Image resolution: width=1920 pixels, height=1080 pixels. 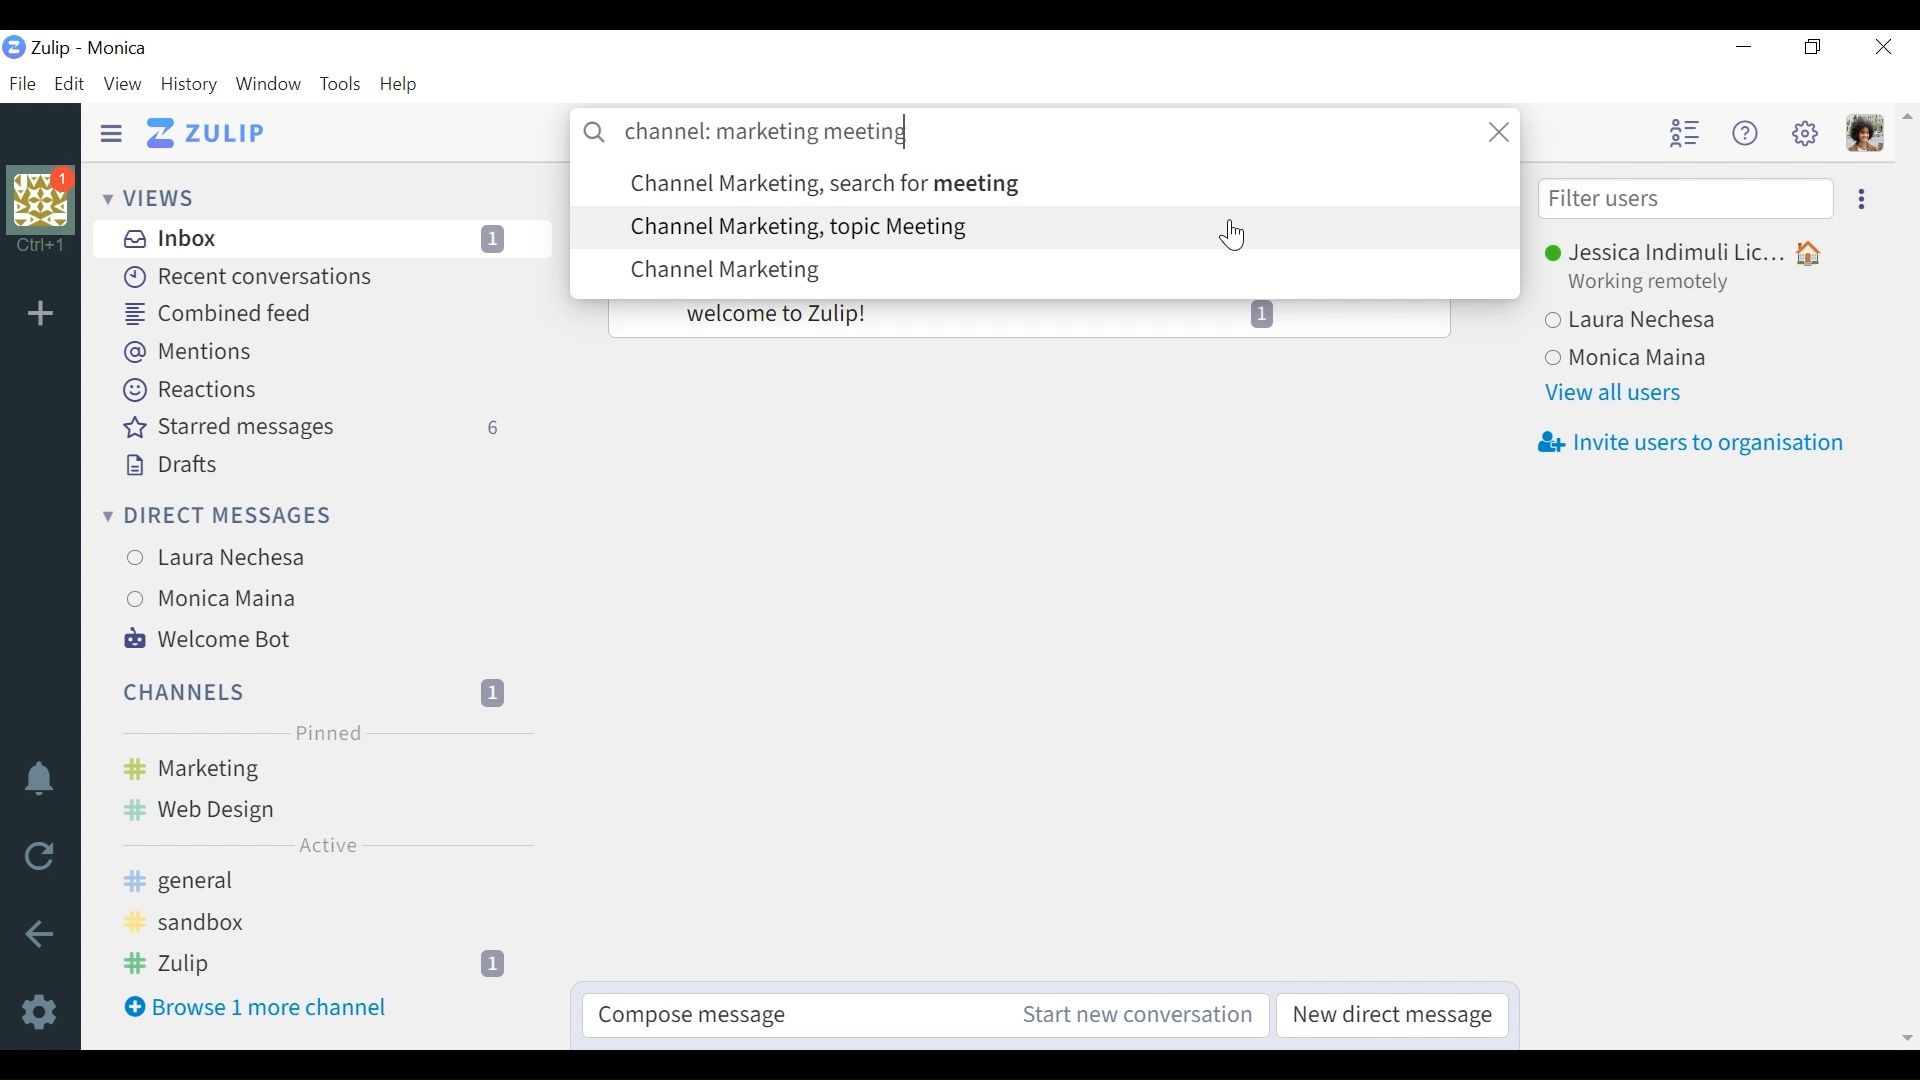 What do you see at coordinates (340, 84) in the screenshot?
I see `Tools` at bounding box center [340, 84].